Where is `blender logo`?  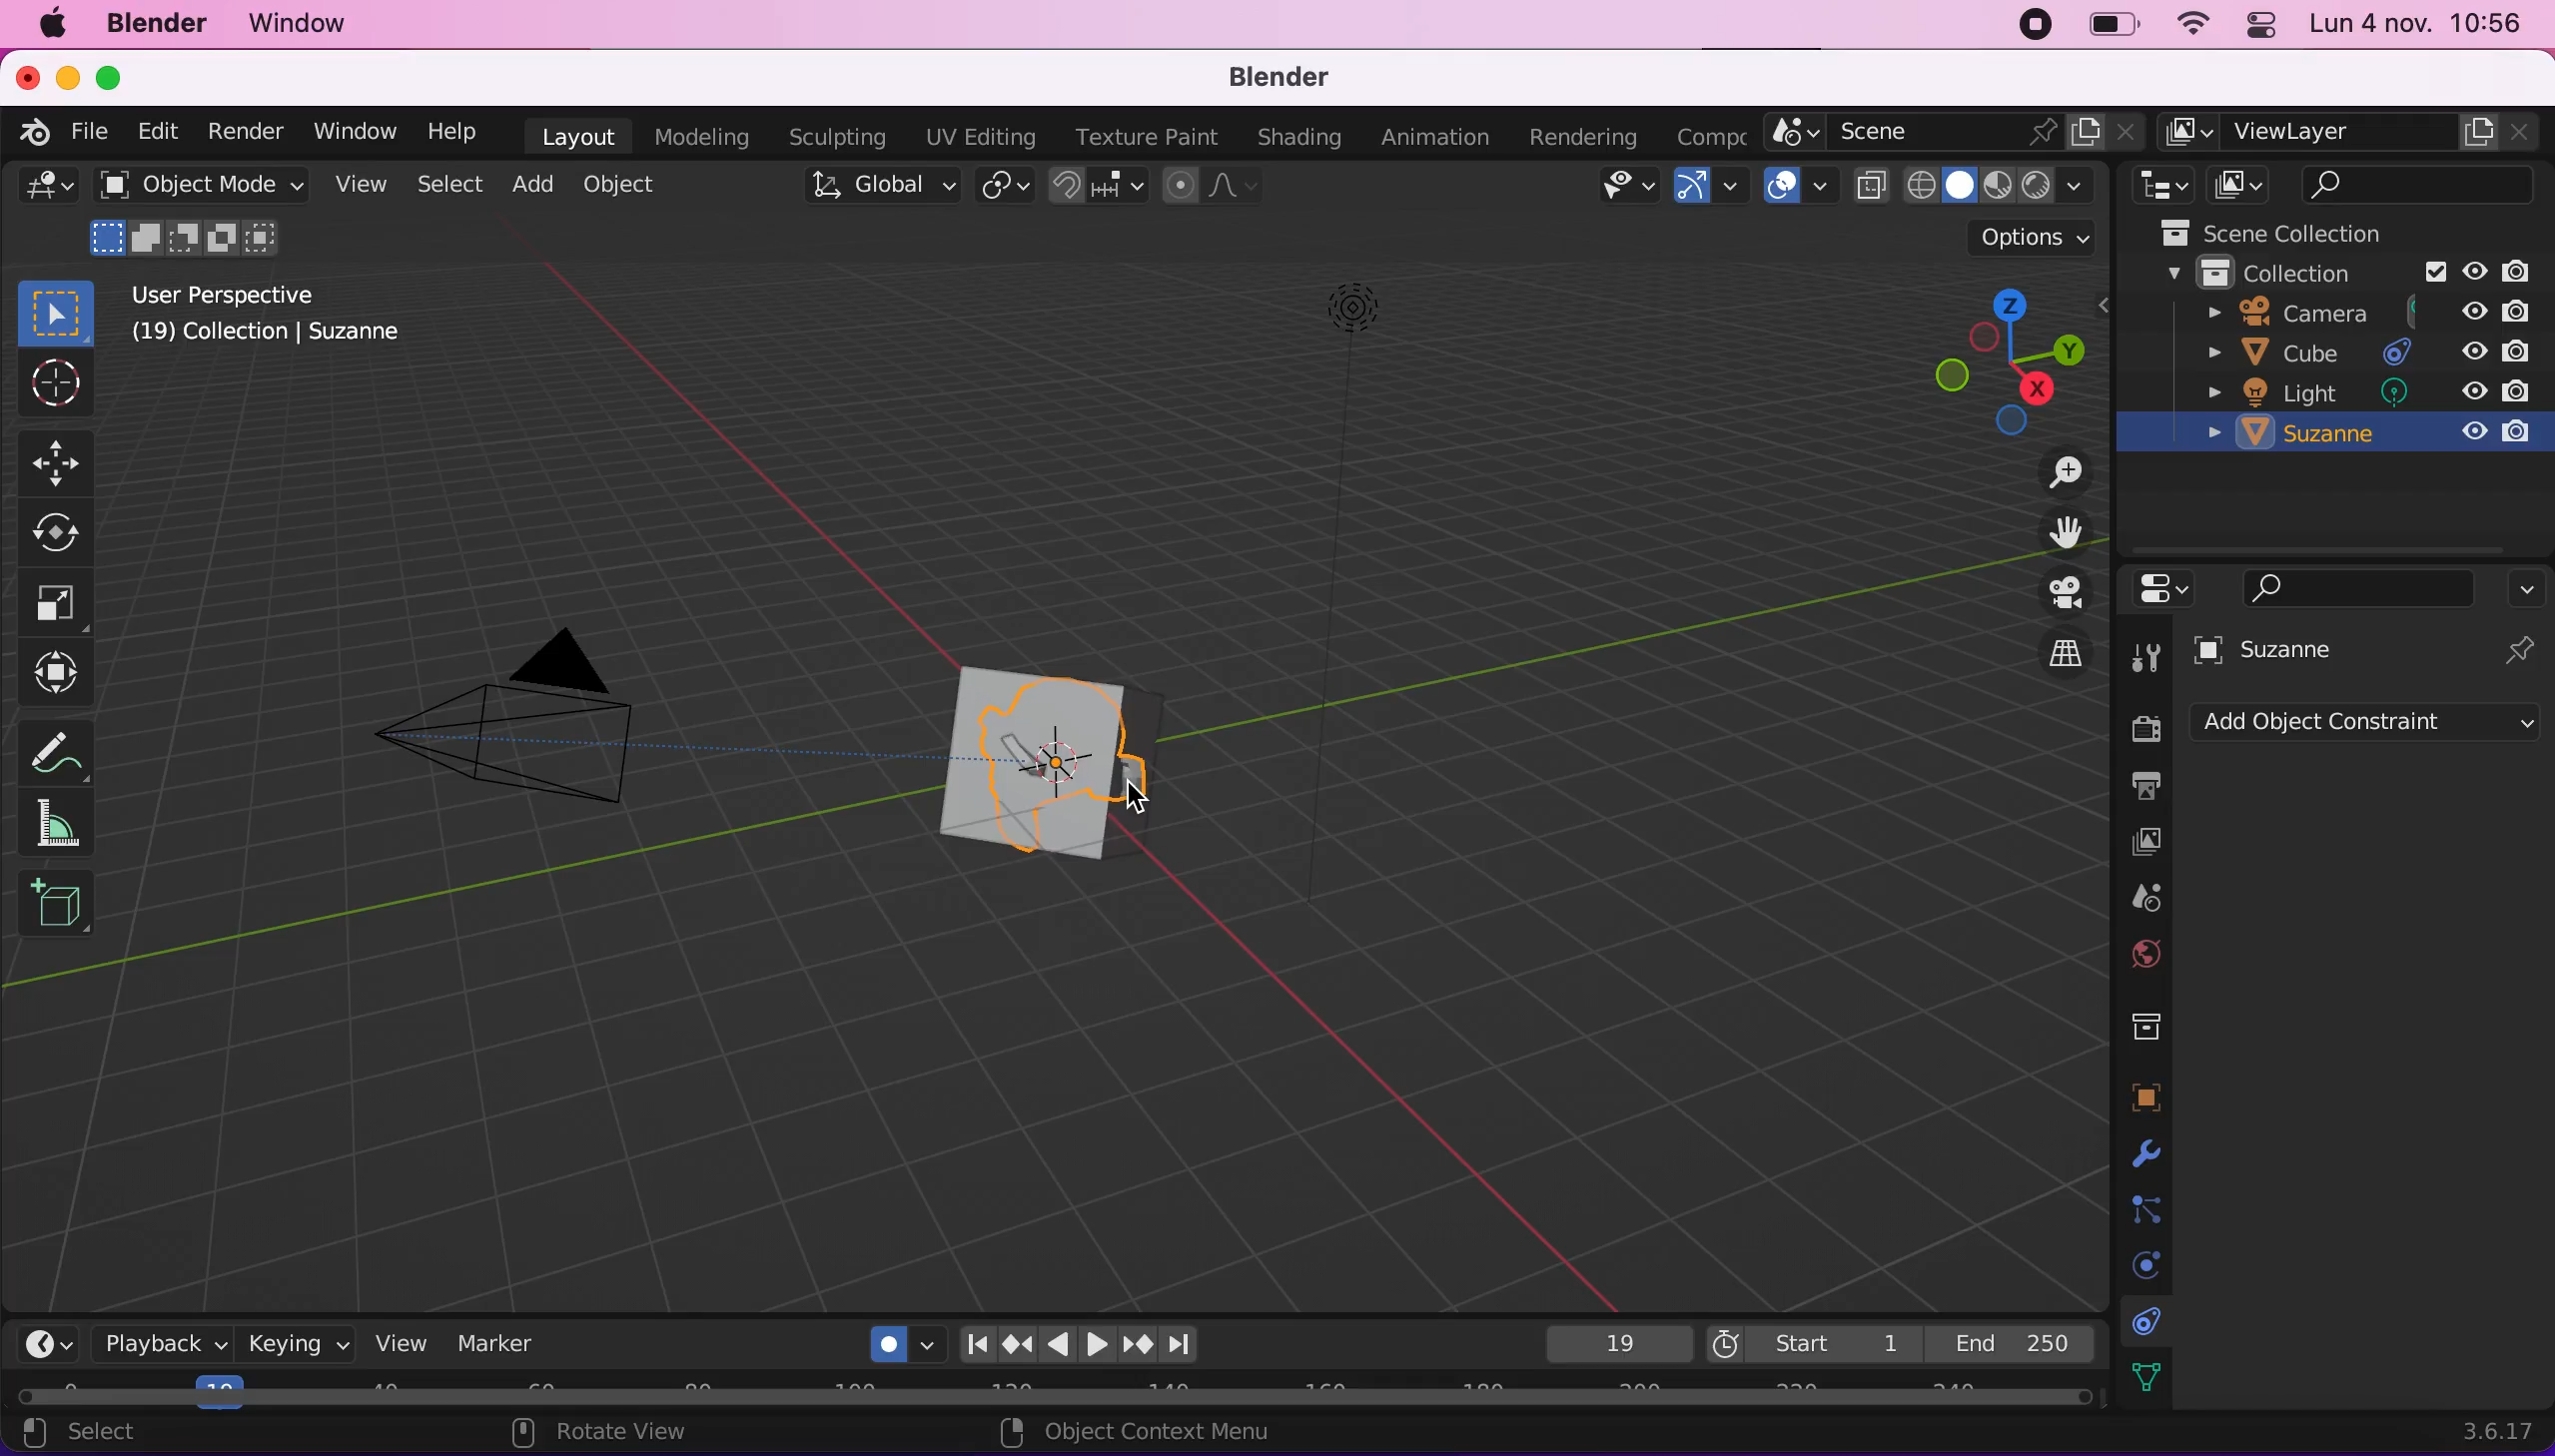
blender logo is located at coordinates (38, 132).